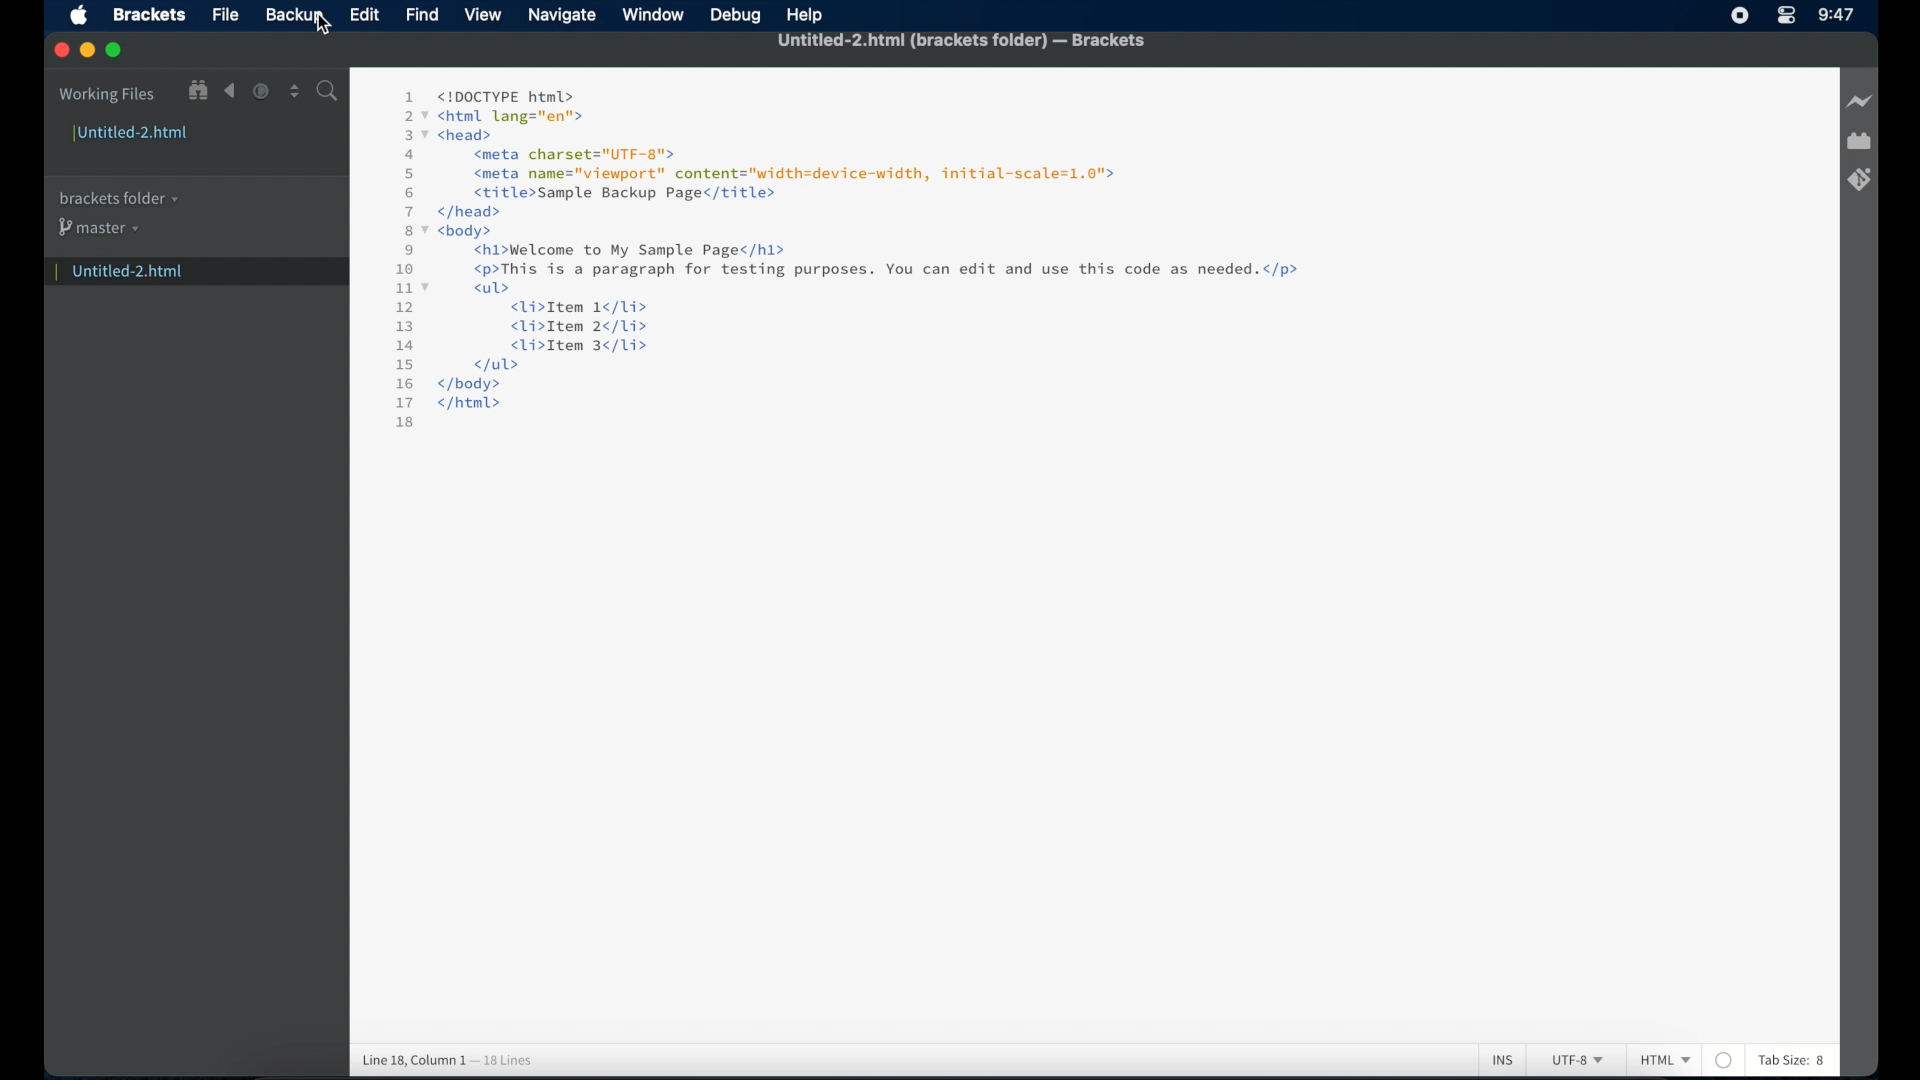 The image size is (1920, 1080). What do you see at coordinates (859, 258) in the screenshot?
I see `1 <IDOCTYPE html>

2 7 <html lang="en">

37 <head>

a <meta charset="UTF-8">

5 <meta name="viewport" content="width=device-width, initial-scale=1.e">
6 <title>Sample Backup Page</title>

7 </head>

8 7 <body>

9 <hl>Welcome to My Sample Page</h1>

10 <p>This is a paragraph for testing purposes. You can edit and use this code as needed.</p>
mr <ul>

12 <Ui>Item 1</14>

13 <Ui>Item 2¢/14>

14 <Ui>Item 3¢/li>

15 </ul>

16 </body>

17 </html>

18` at bounding box center [859, 258].